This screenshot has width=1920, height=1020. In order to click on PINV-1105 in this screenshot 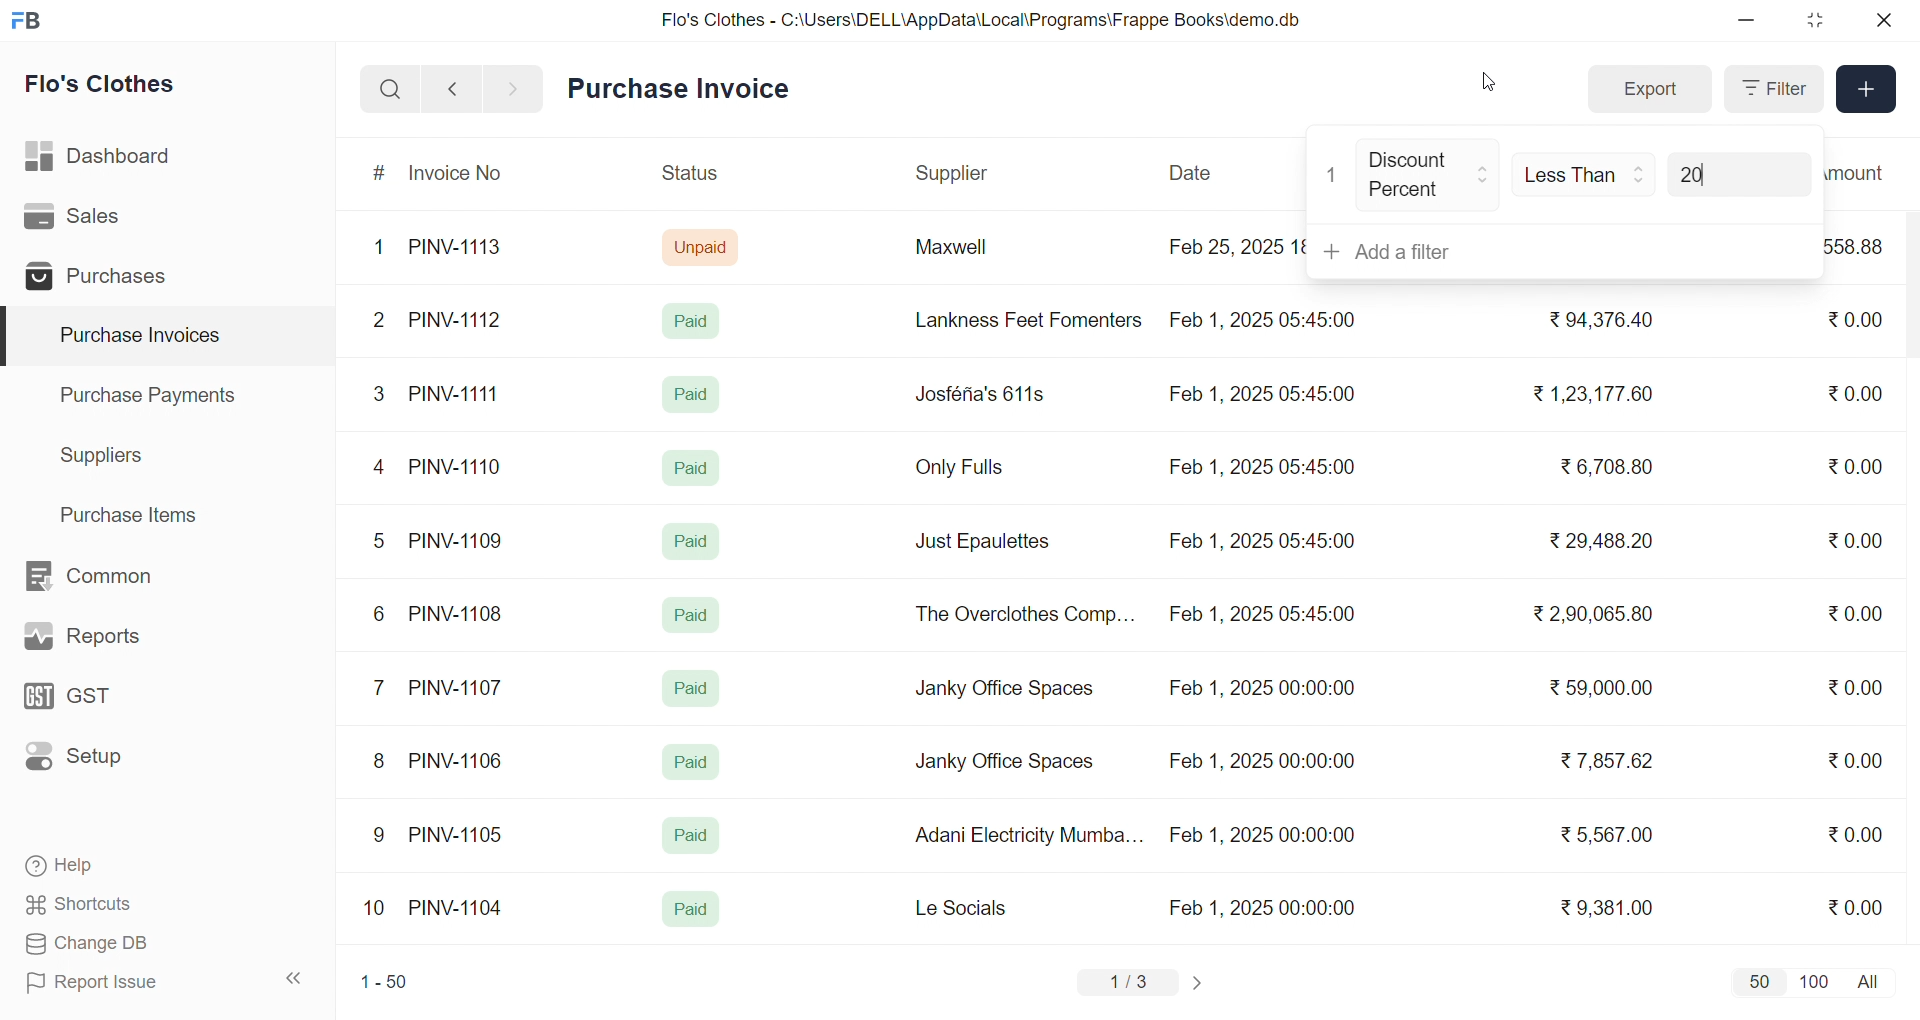, I will do `click(460, 834)`.